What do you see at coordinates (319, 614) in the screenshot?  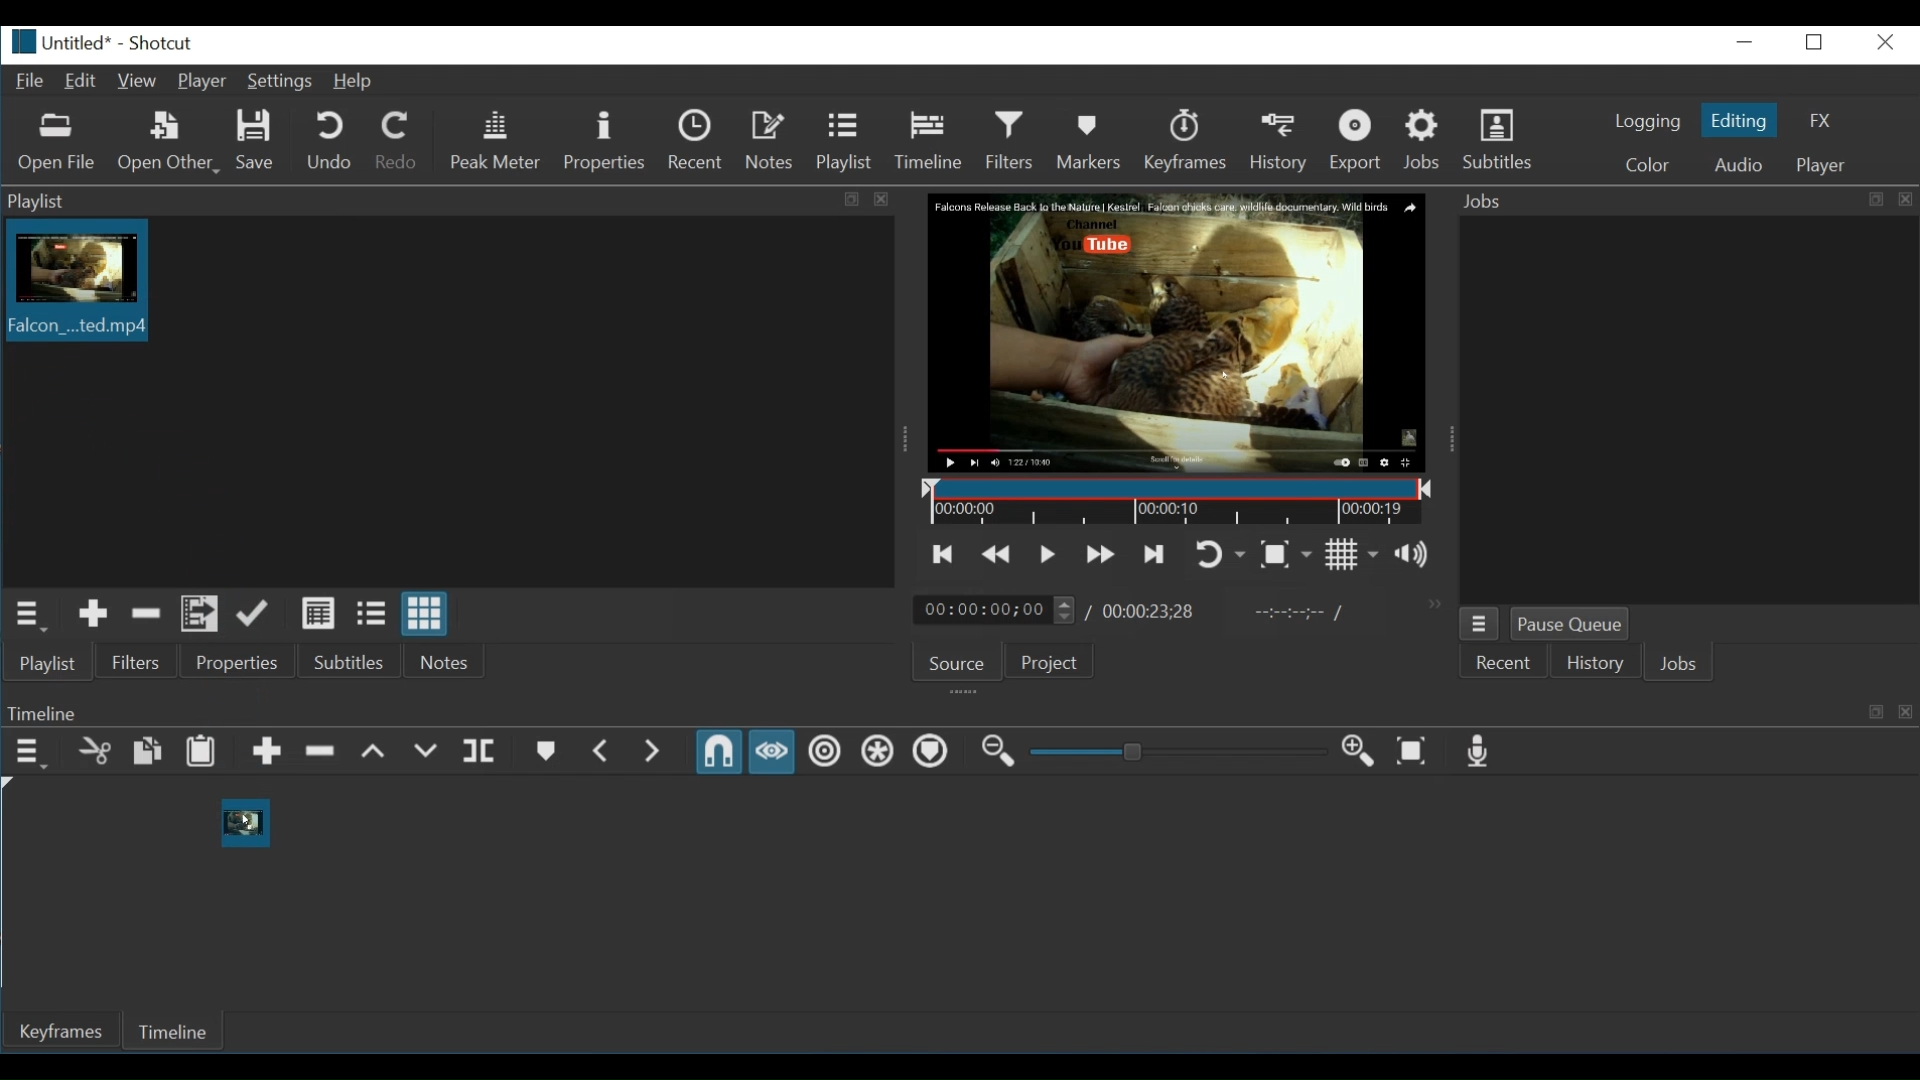 I see `View as detail` at bounding box center [319, 614].